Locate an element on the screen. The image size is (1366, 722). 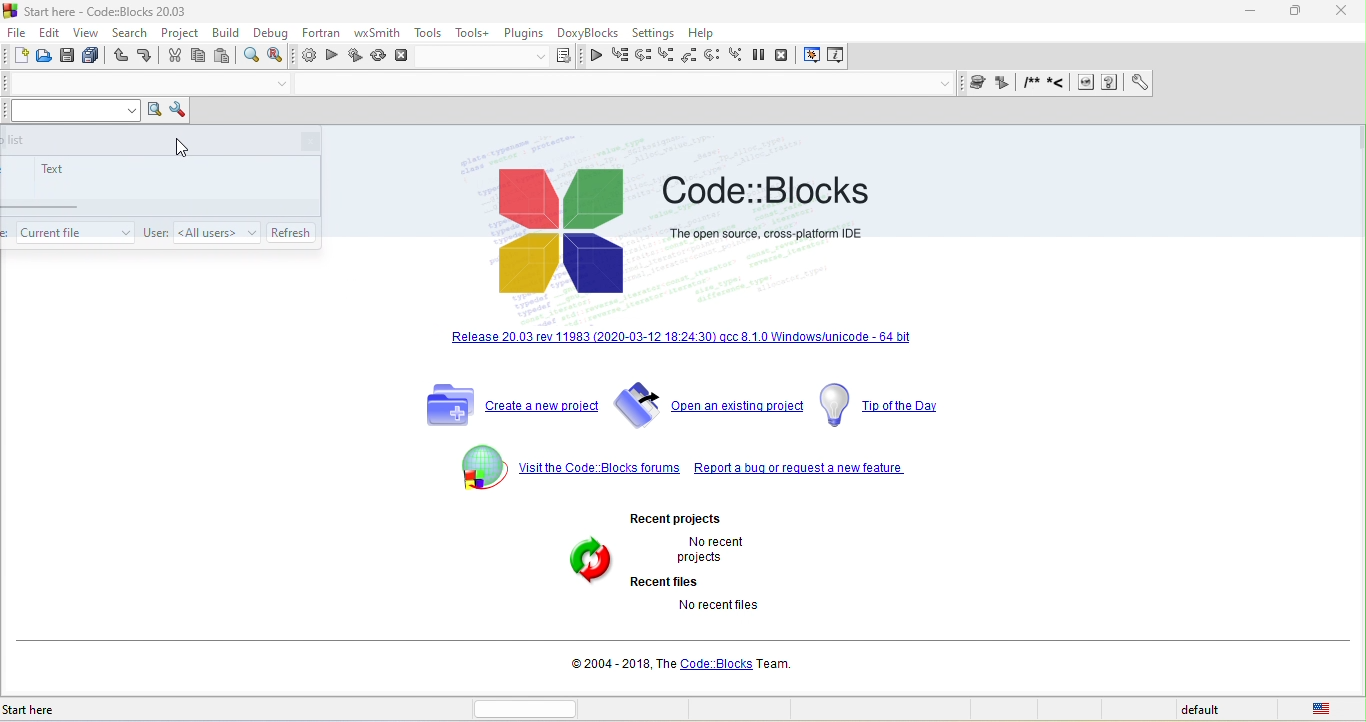
default is located at coordinates (1215, 710).